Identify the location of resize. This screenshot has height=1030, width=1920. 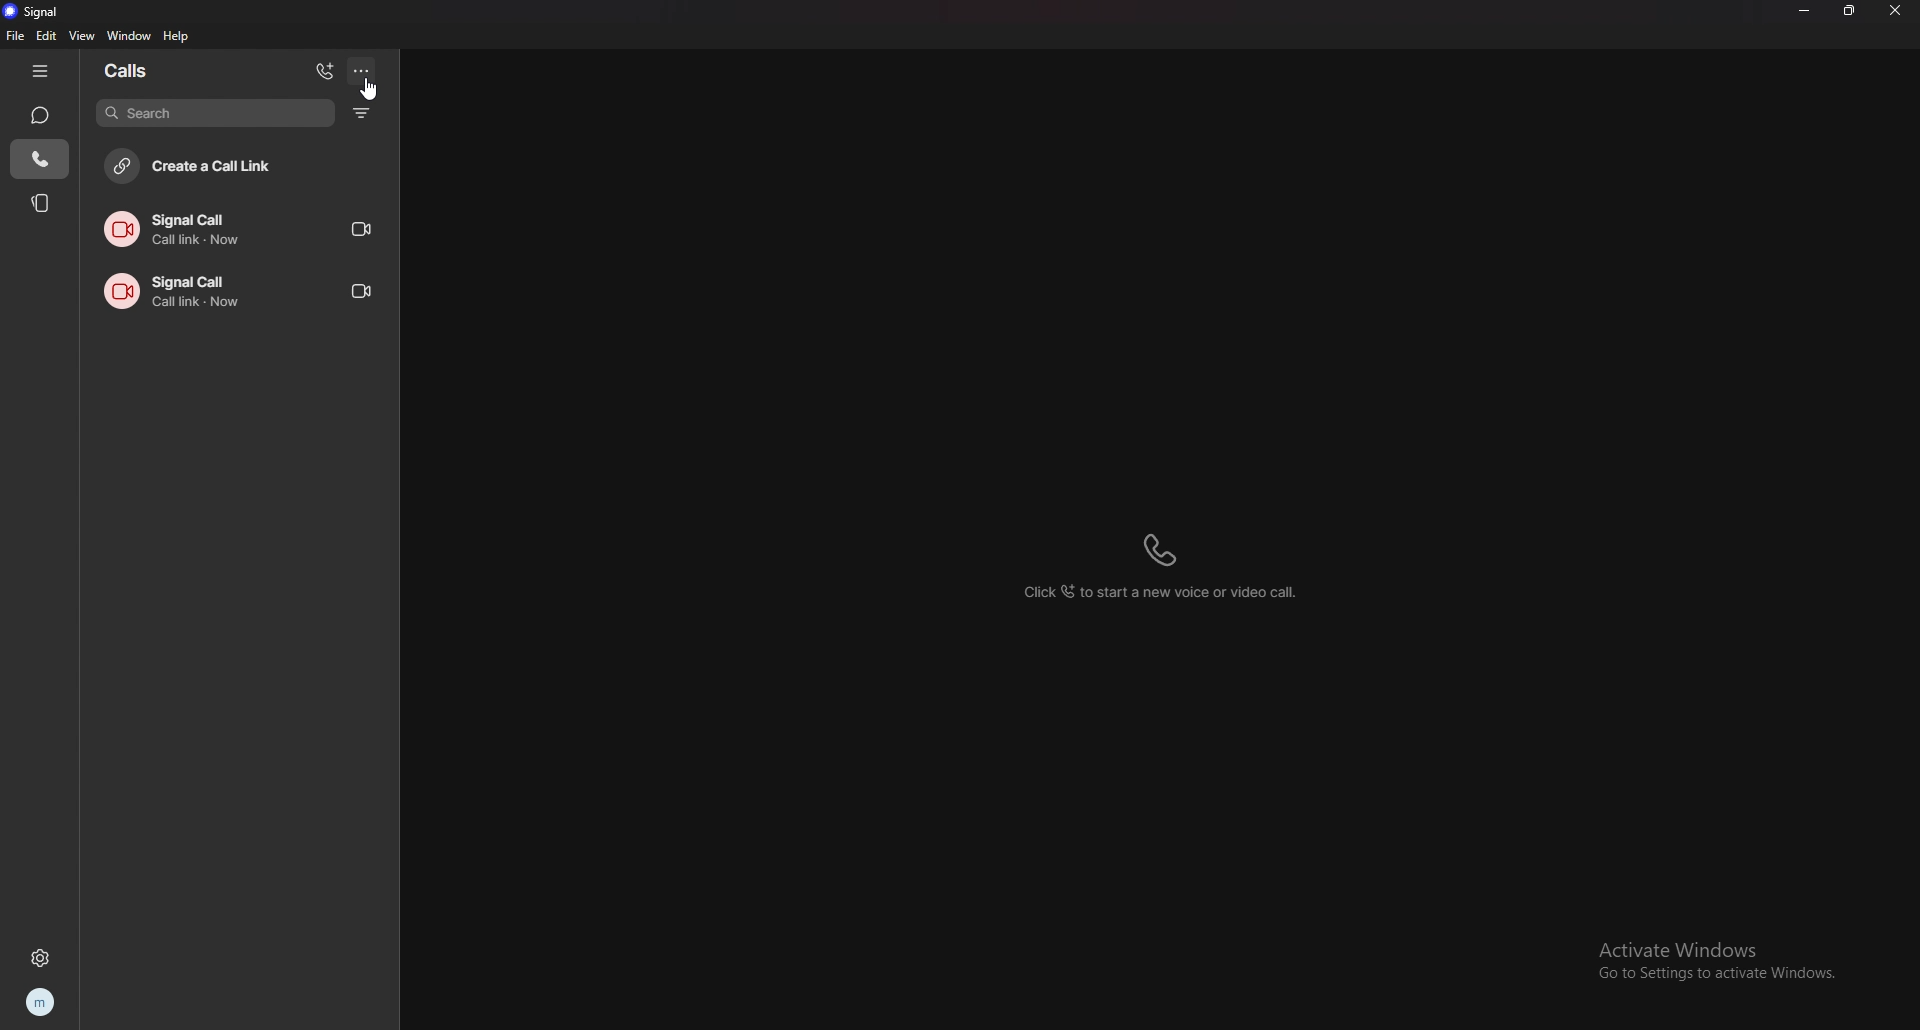
(1851, 9).